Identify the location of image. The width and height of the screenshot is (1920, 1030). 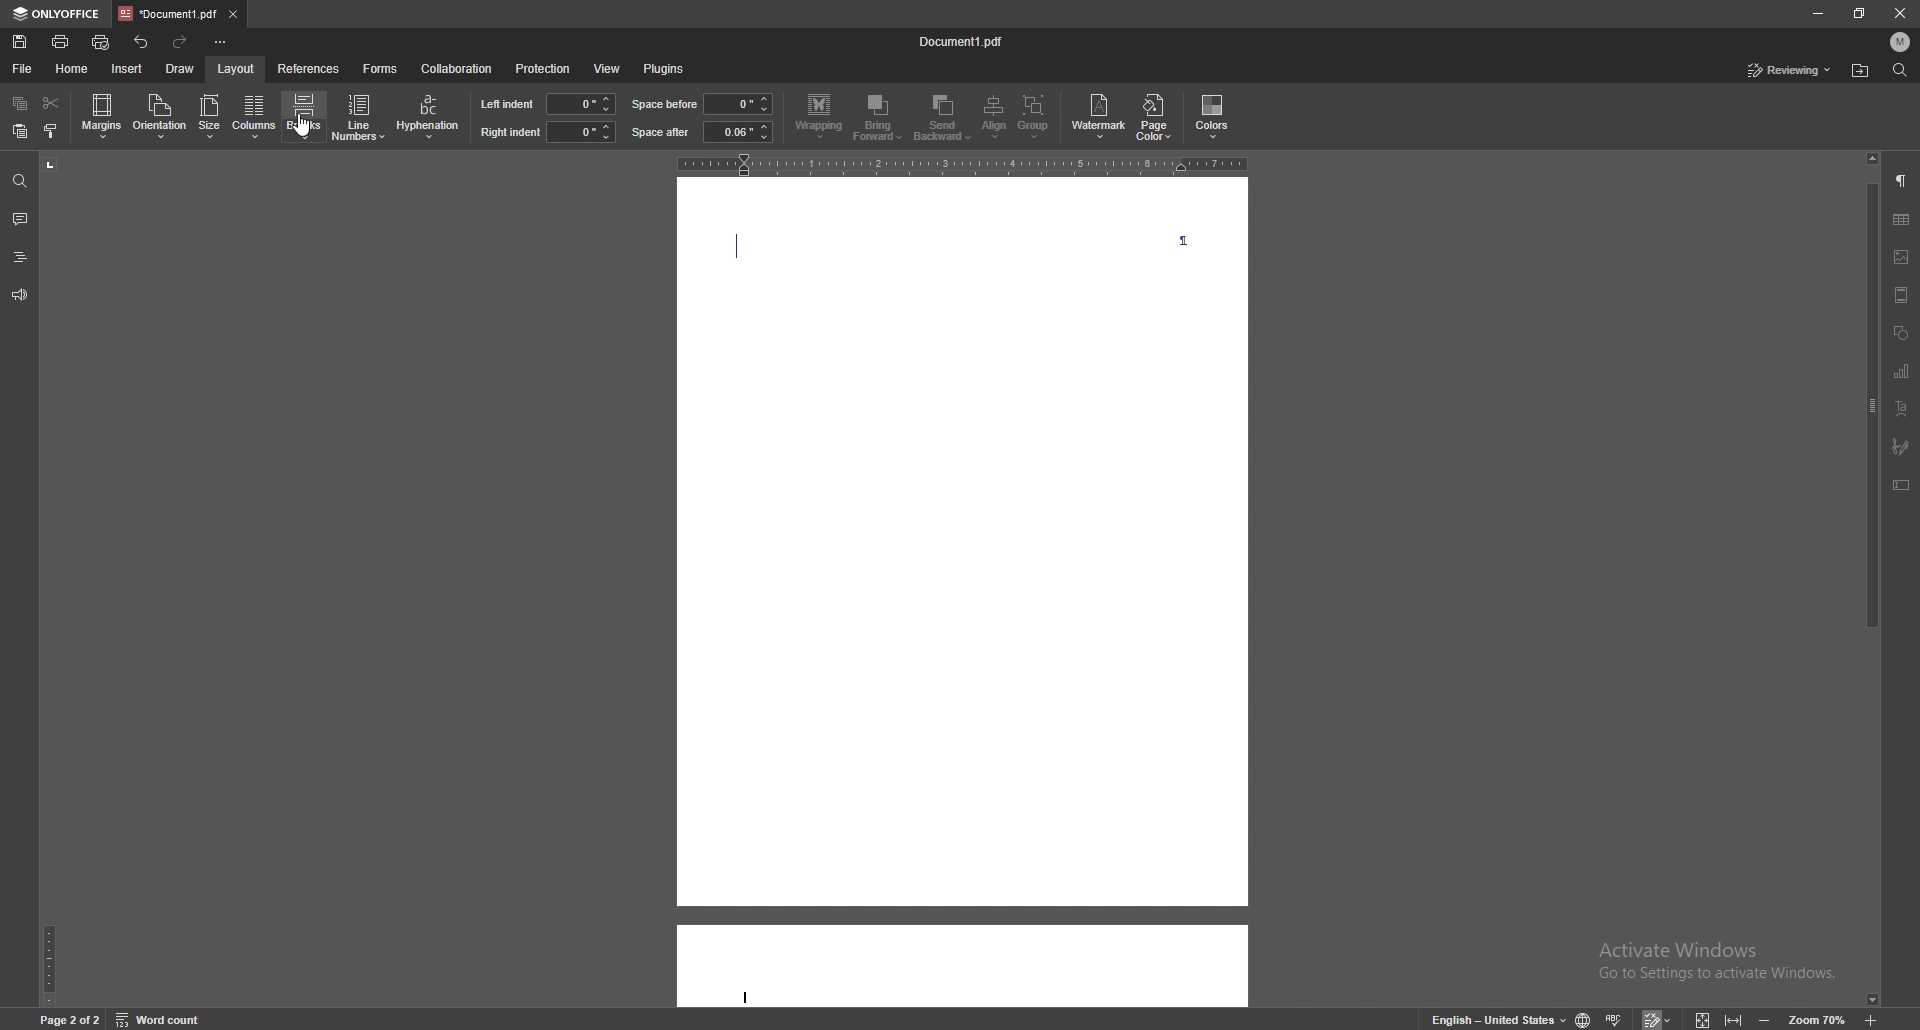
(1901, 258).